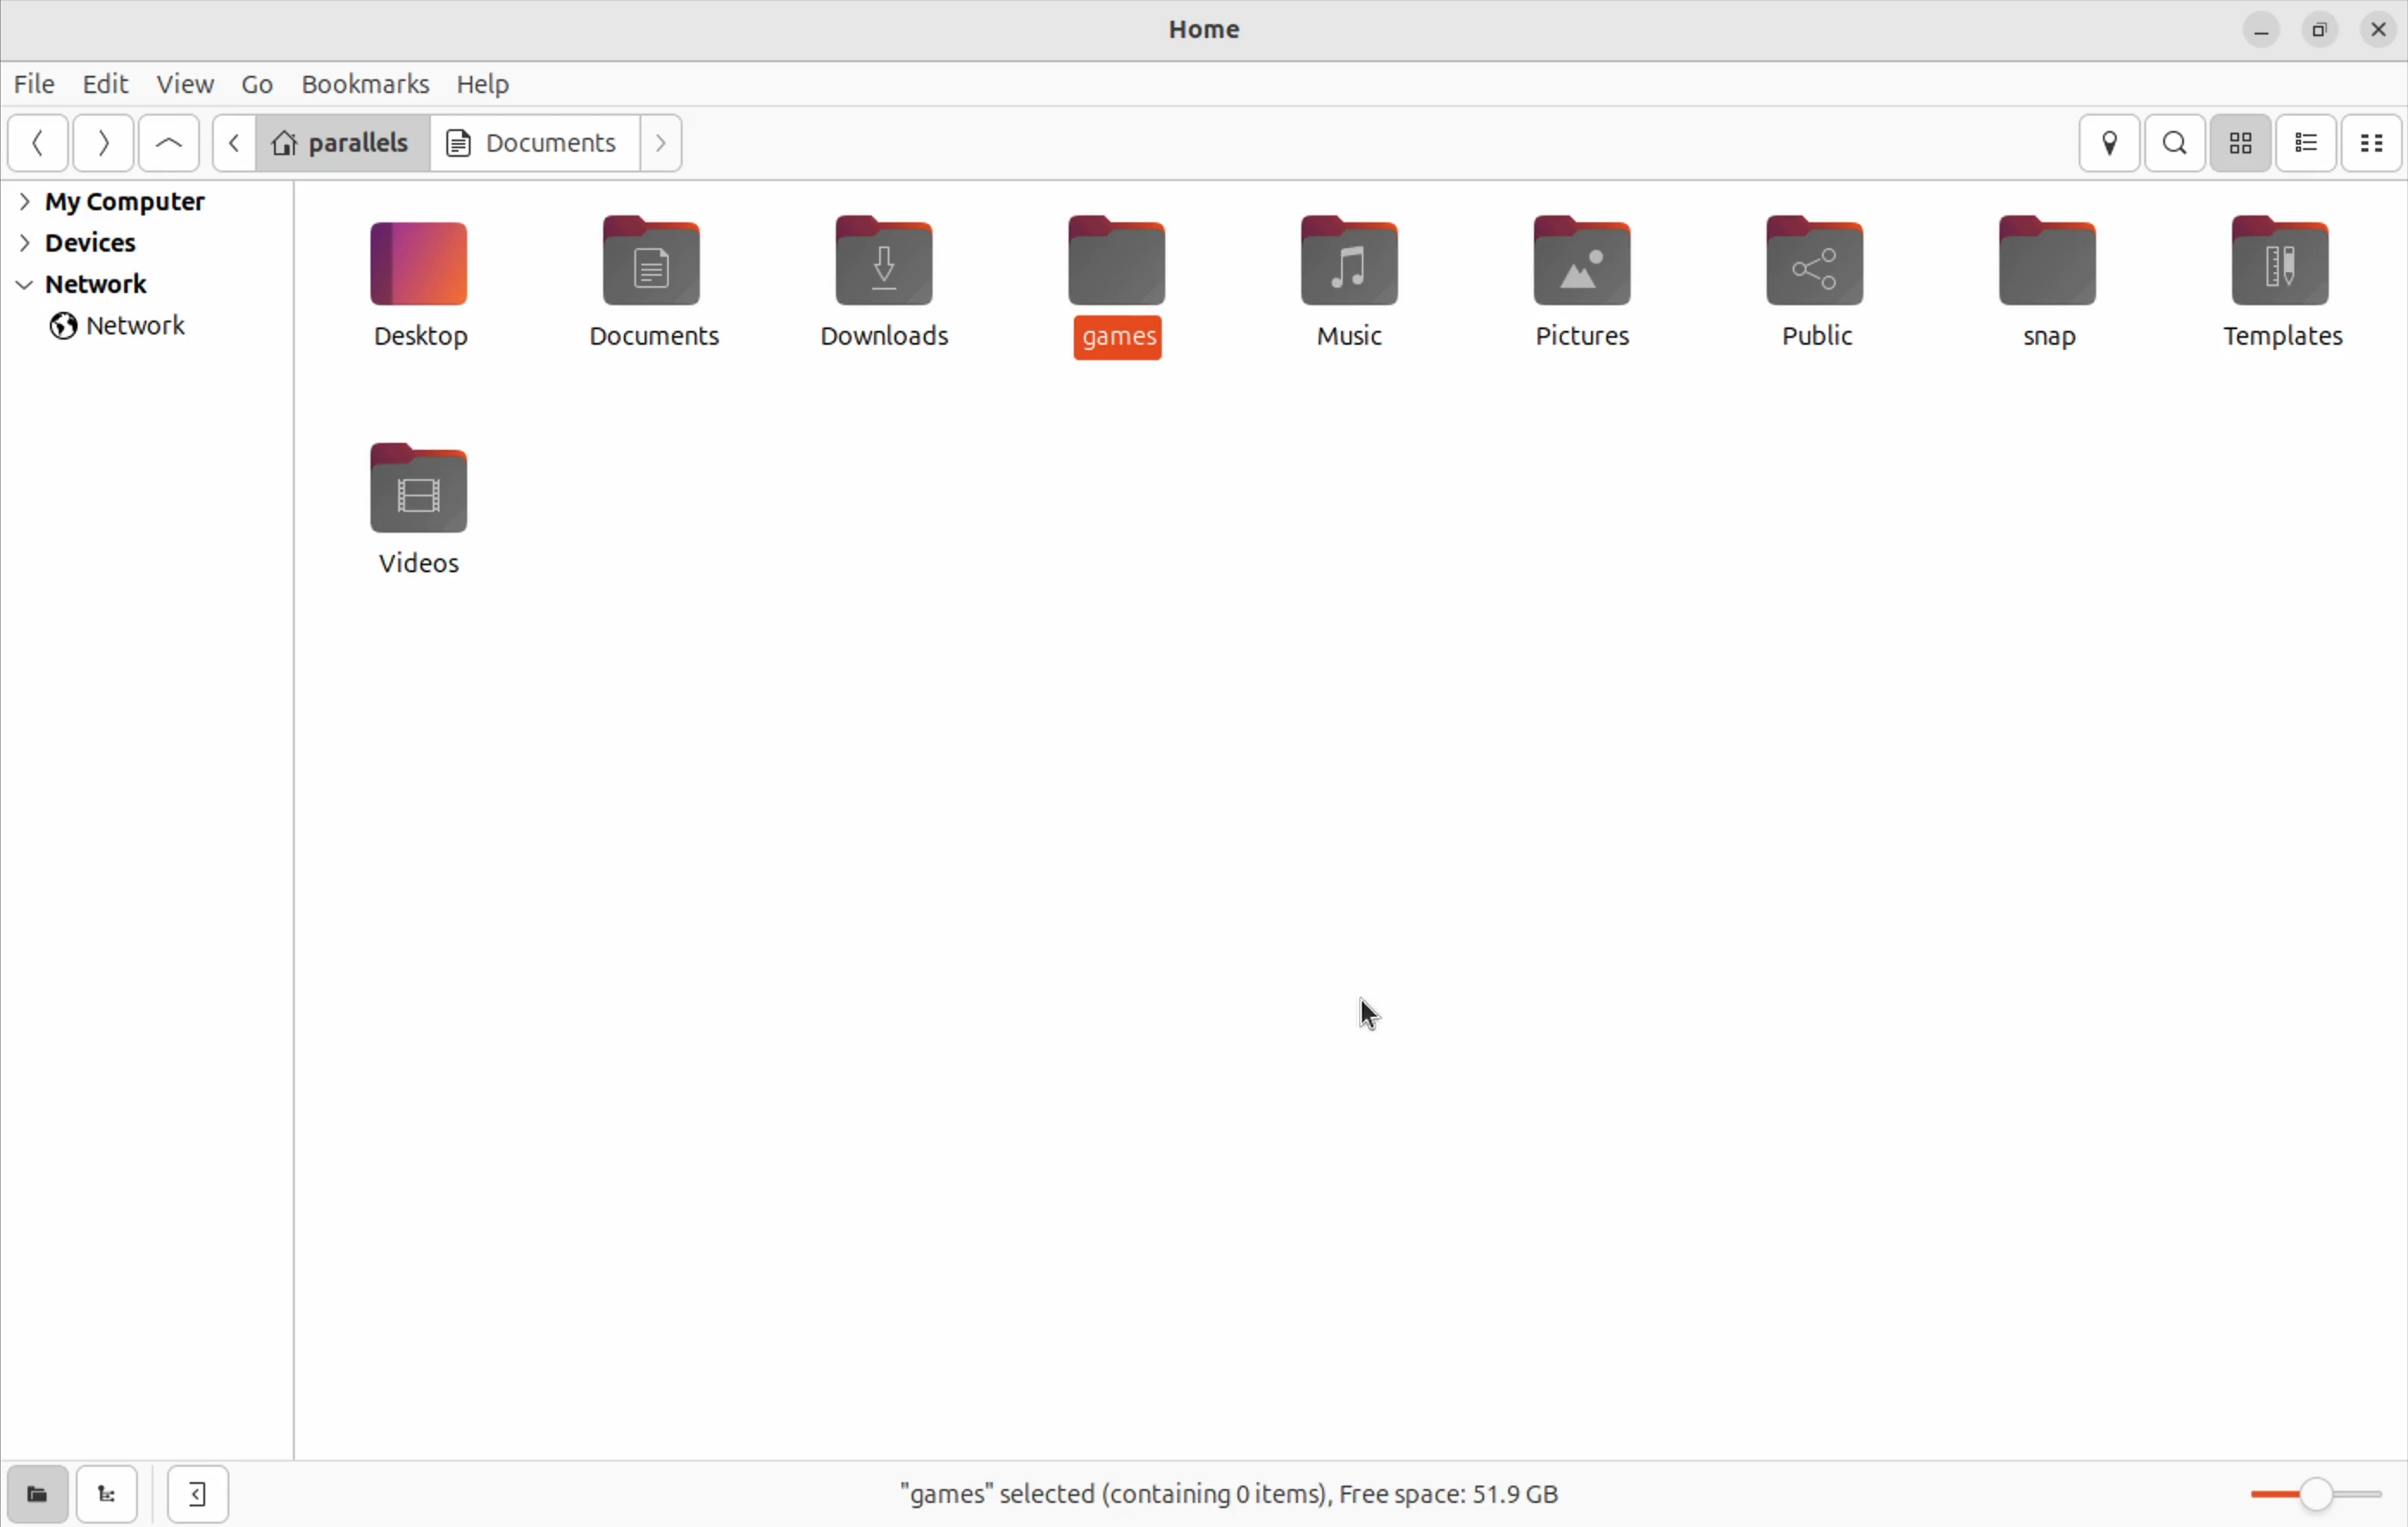 The image size is (2408, 1527). Describe the element at coordinates (104, 85) in the screenshot. I see `Edit` at that location.